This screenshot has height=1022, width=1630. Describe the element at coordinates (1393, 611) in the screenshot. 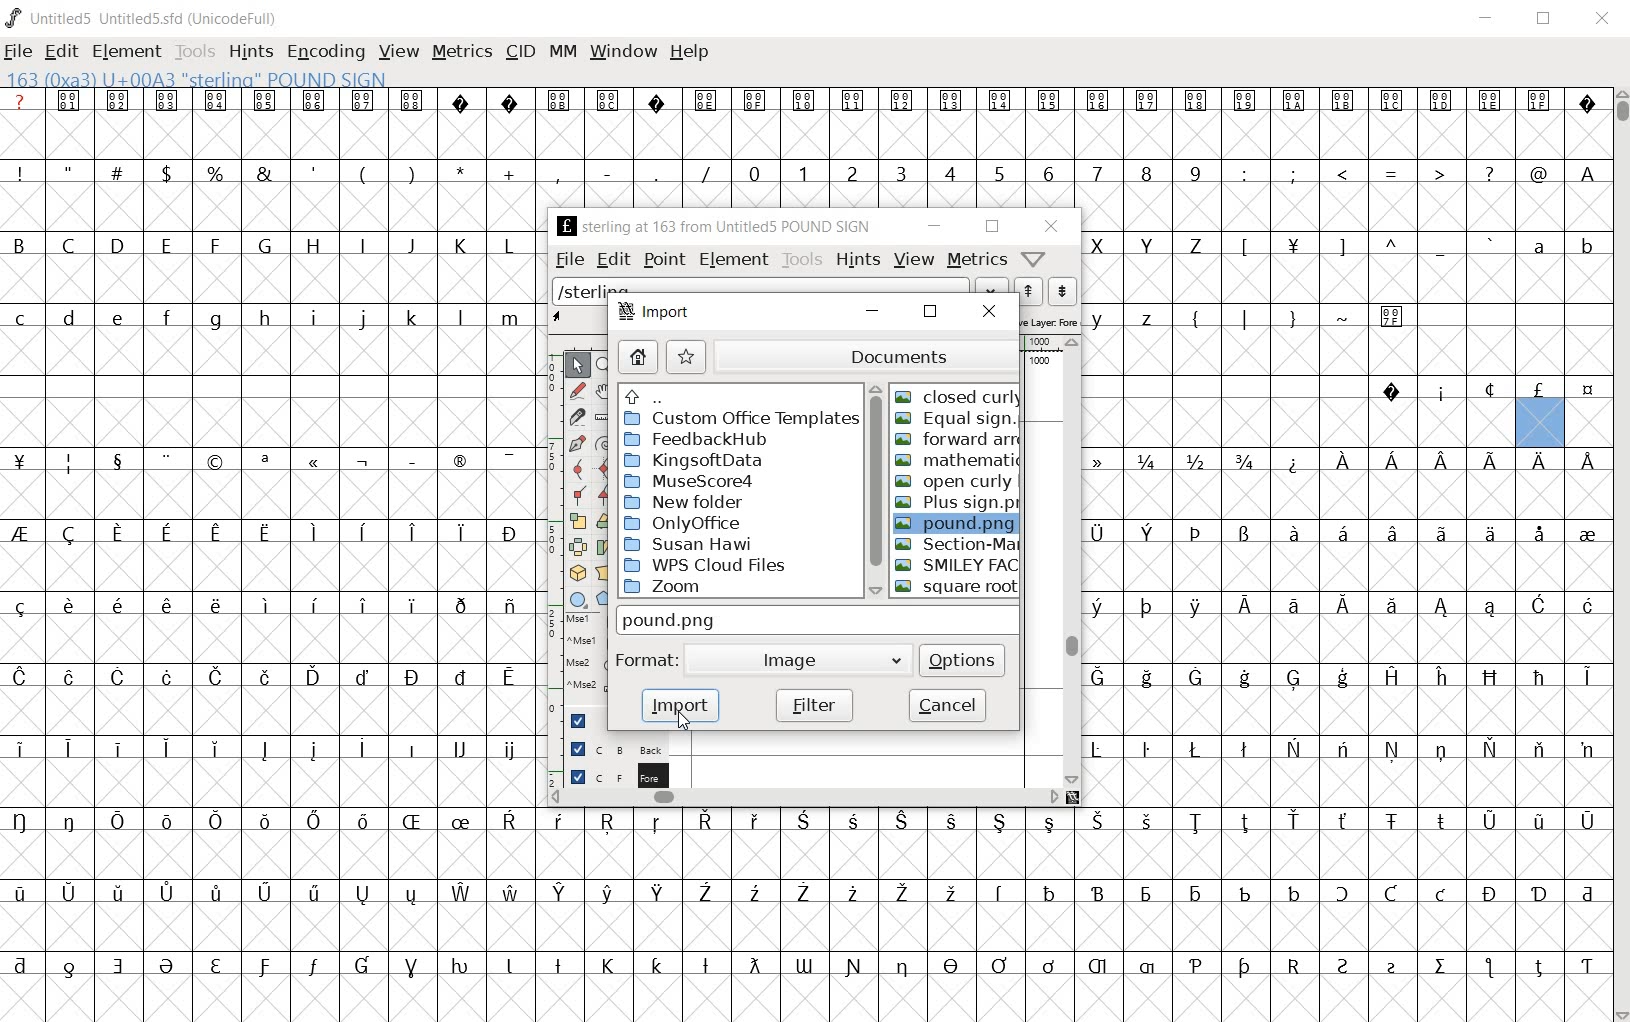

I see `Symbol` at that location.